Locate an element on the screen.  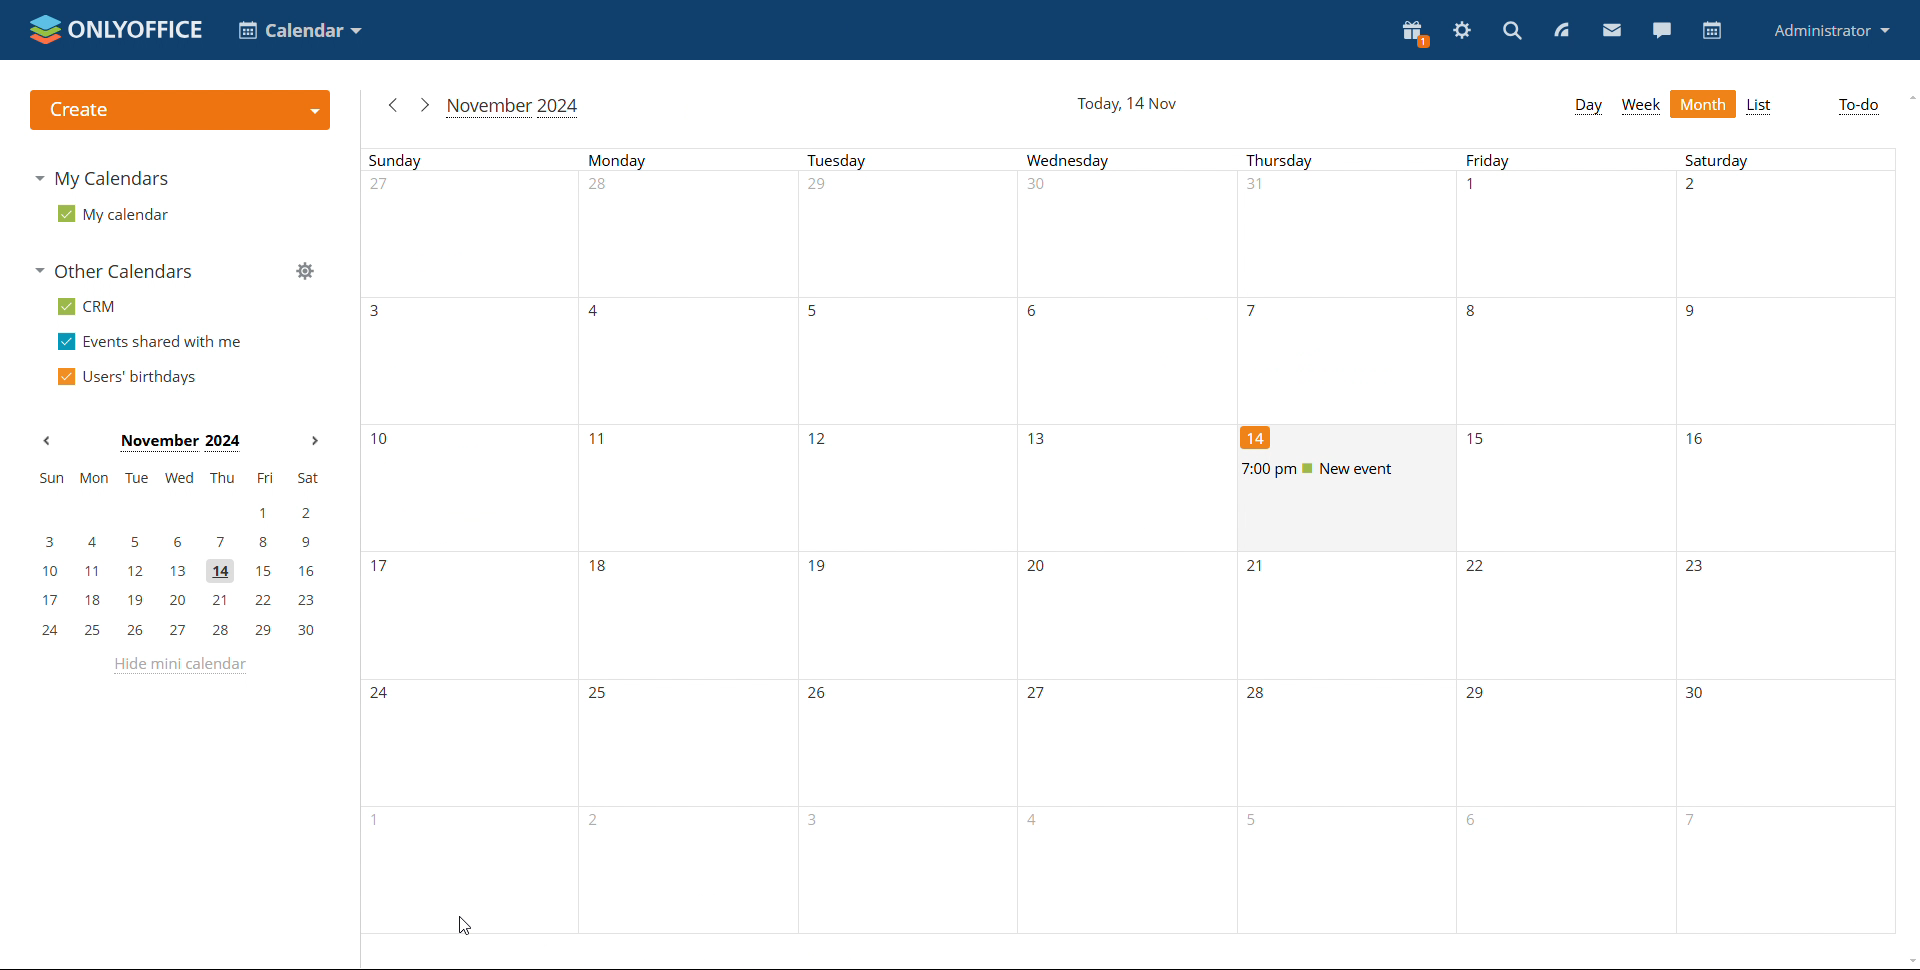
event renamed is located at coordinates (1336, 469).